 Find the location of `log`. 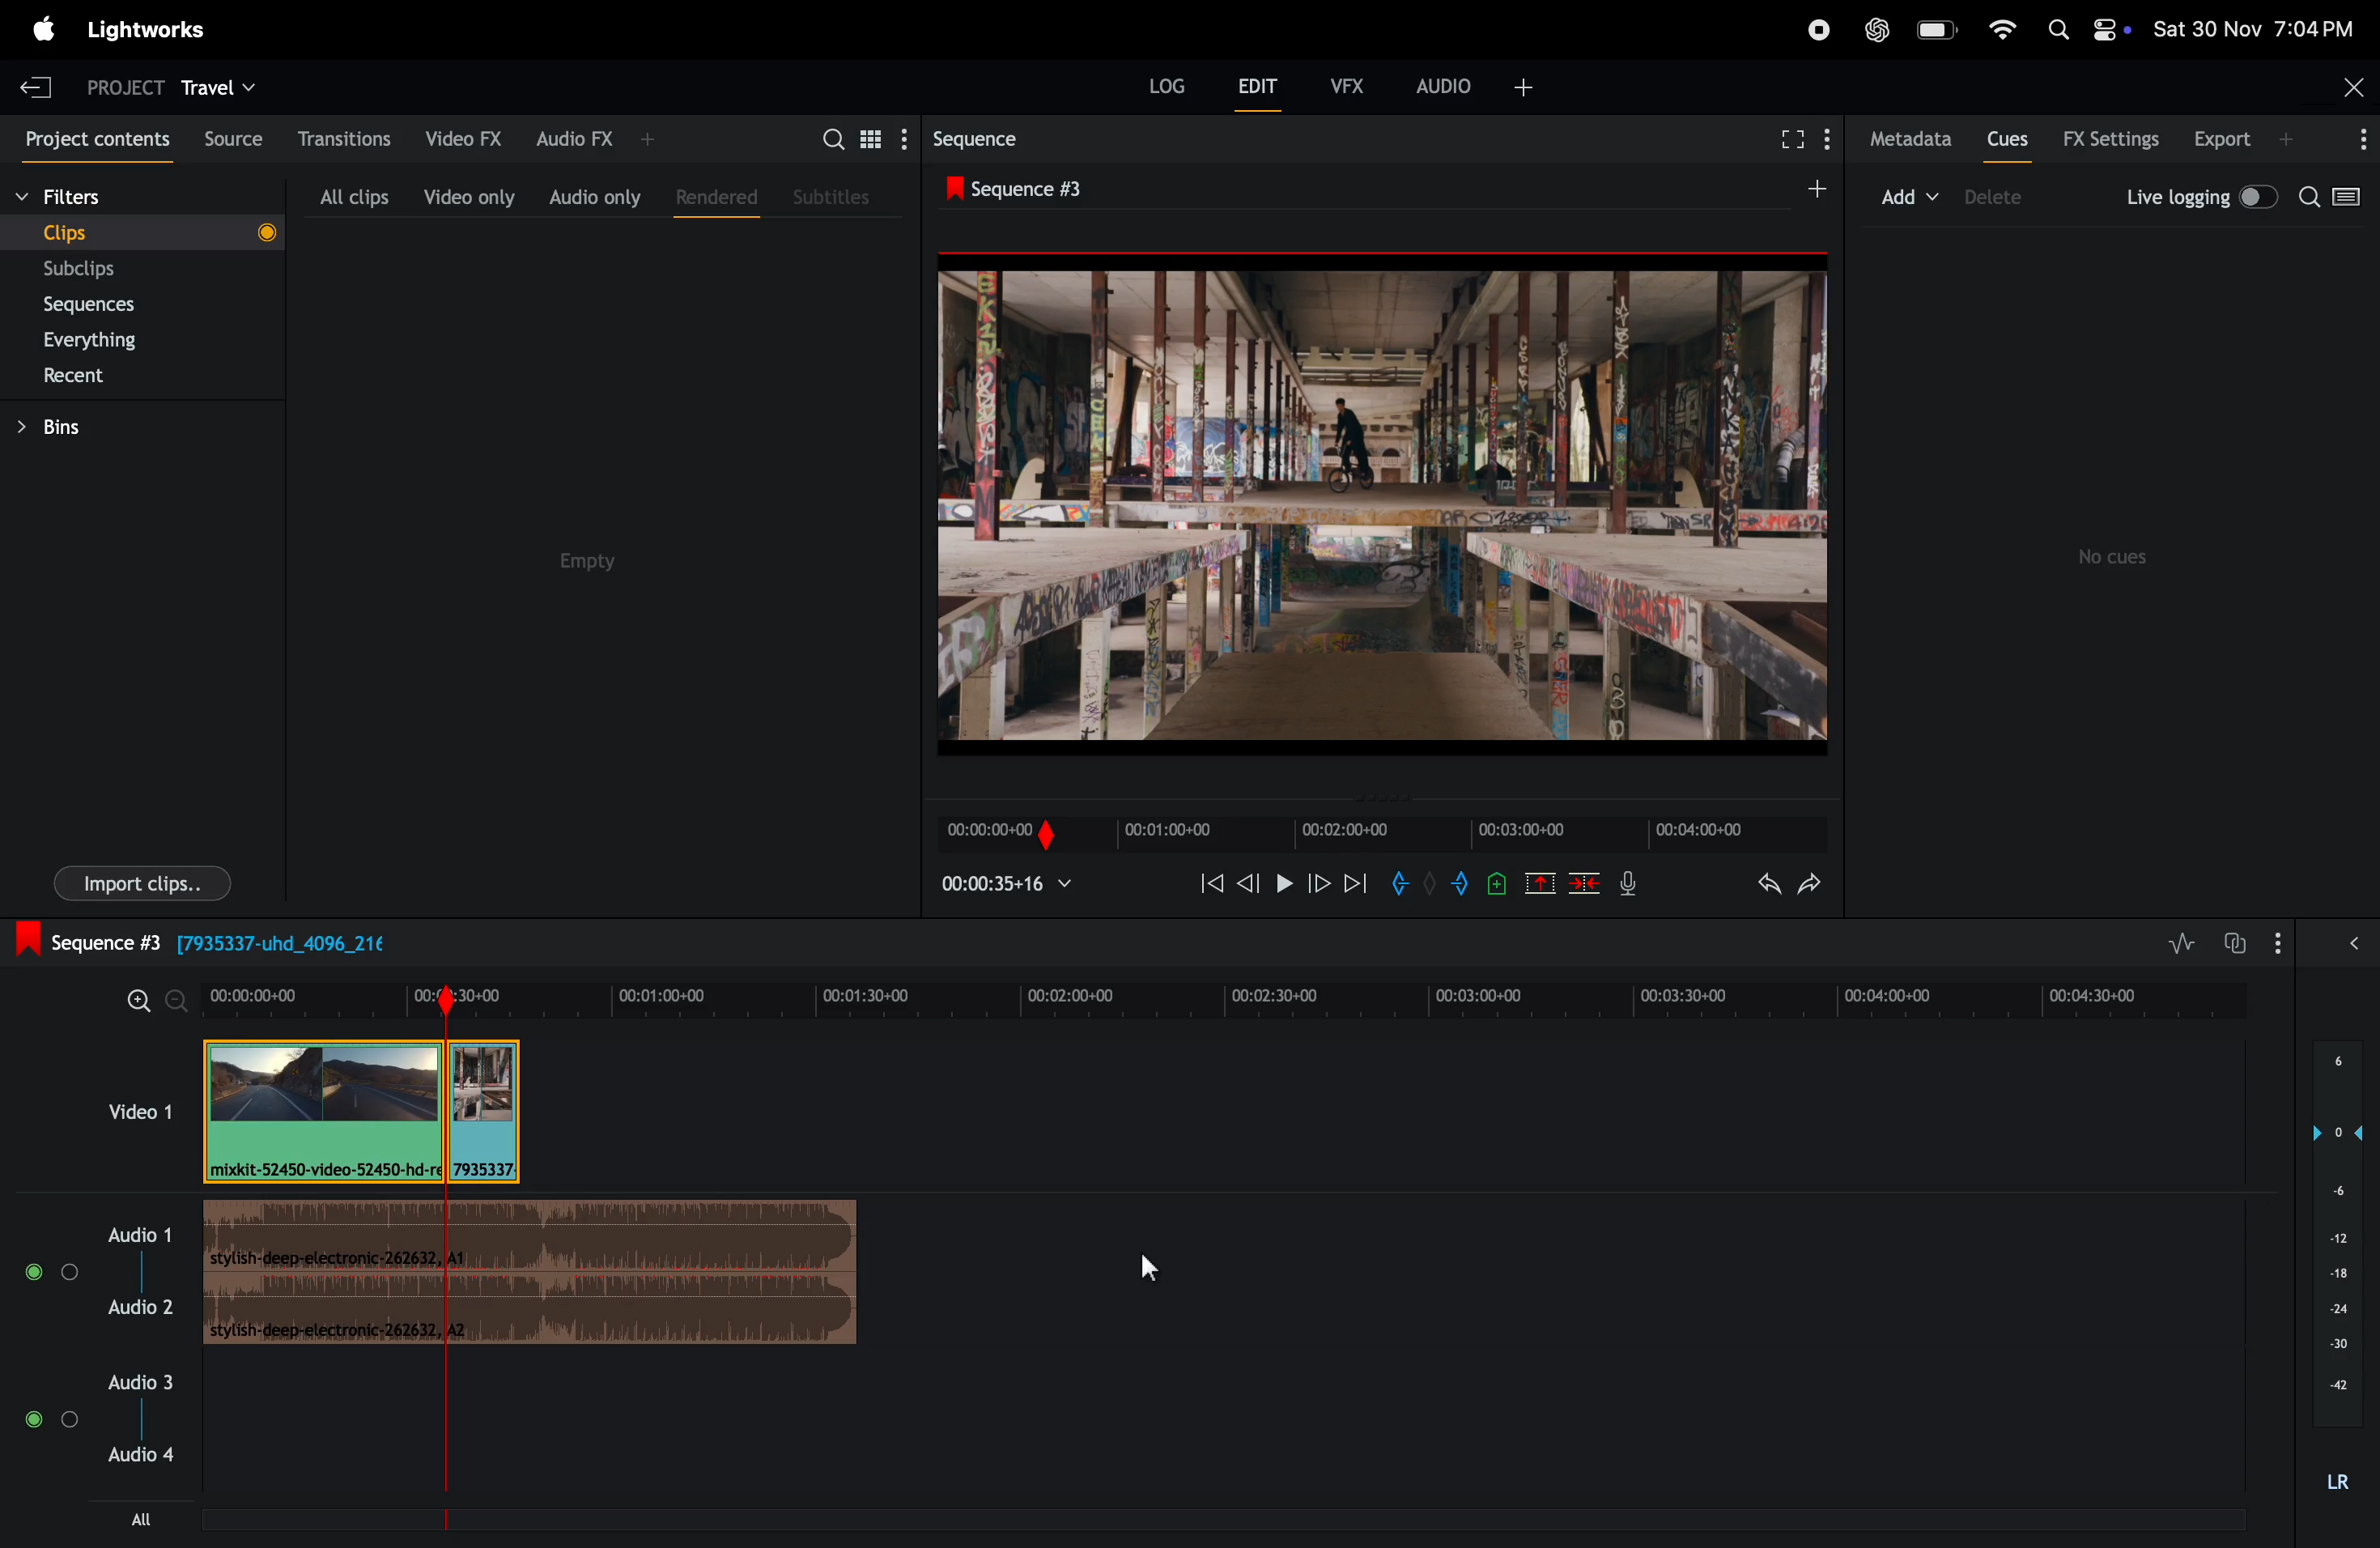

log is located at coordinates (1155, 92).